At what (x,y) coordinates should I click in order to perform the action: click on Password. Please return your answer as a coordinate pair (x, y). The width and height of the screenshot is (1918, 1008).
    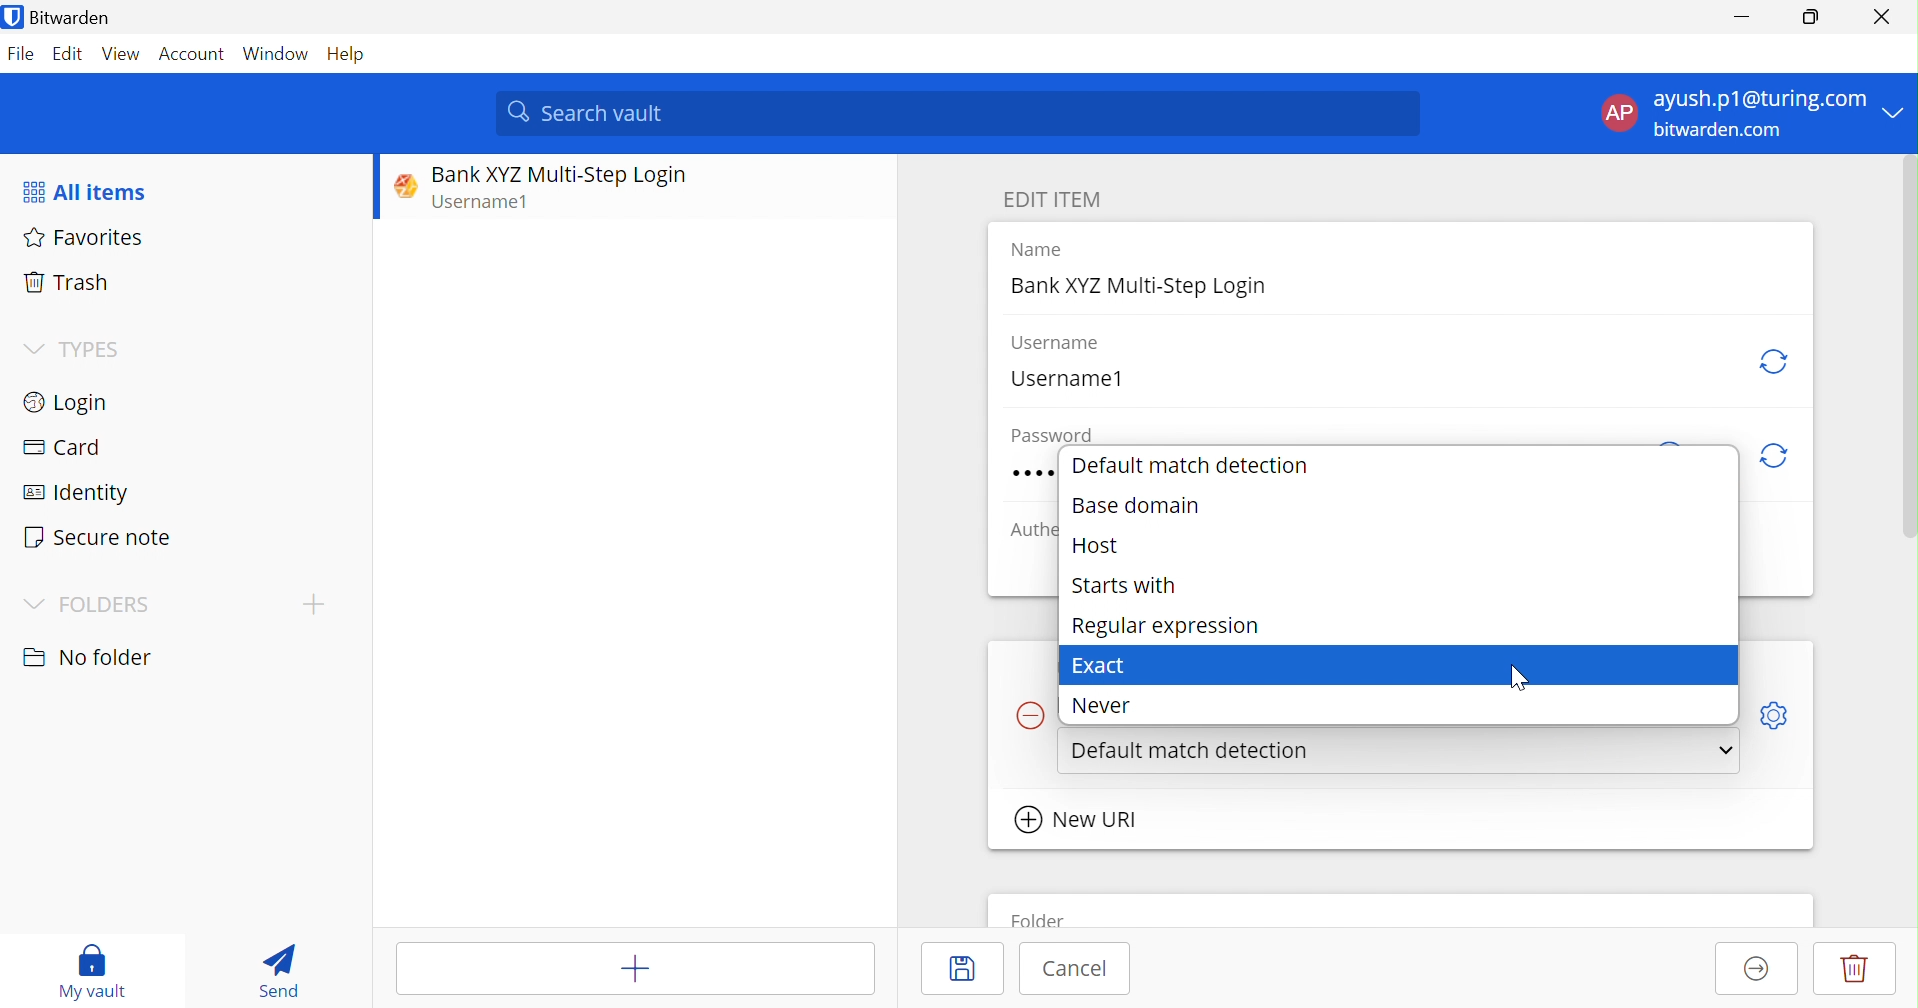
    Looking at the image, I should click on (1056, 436).